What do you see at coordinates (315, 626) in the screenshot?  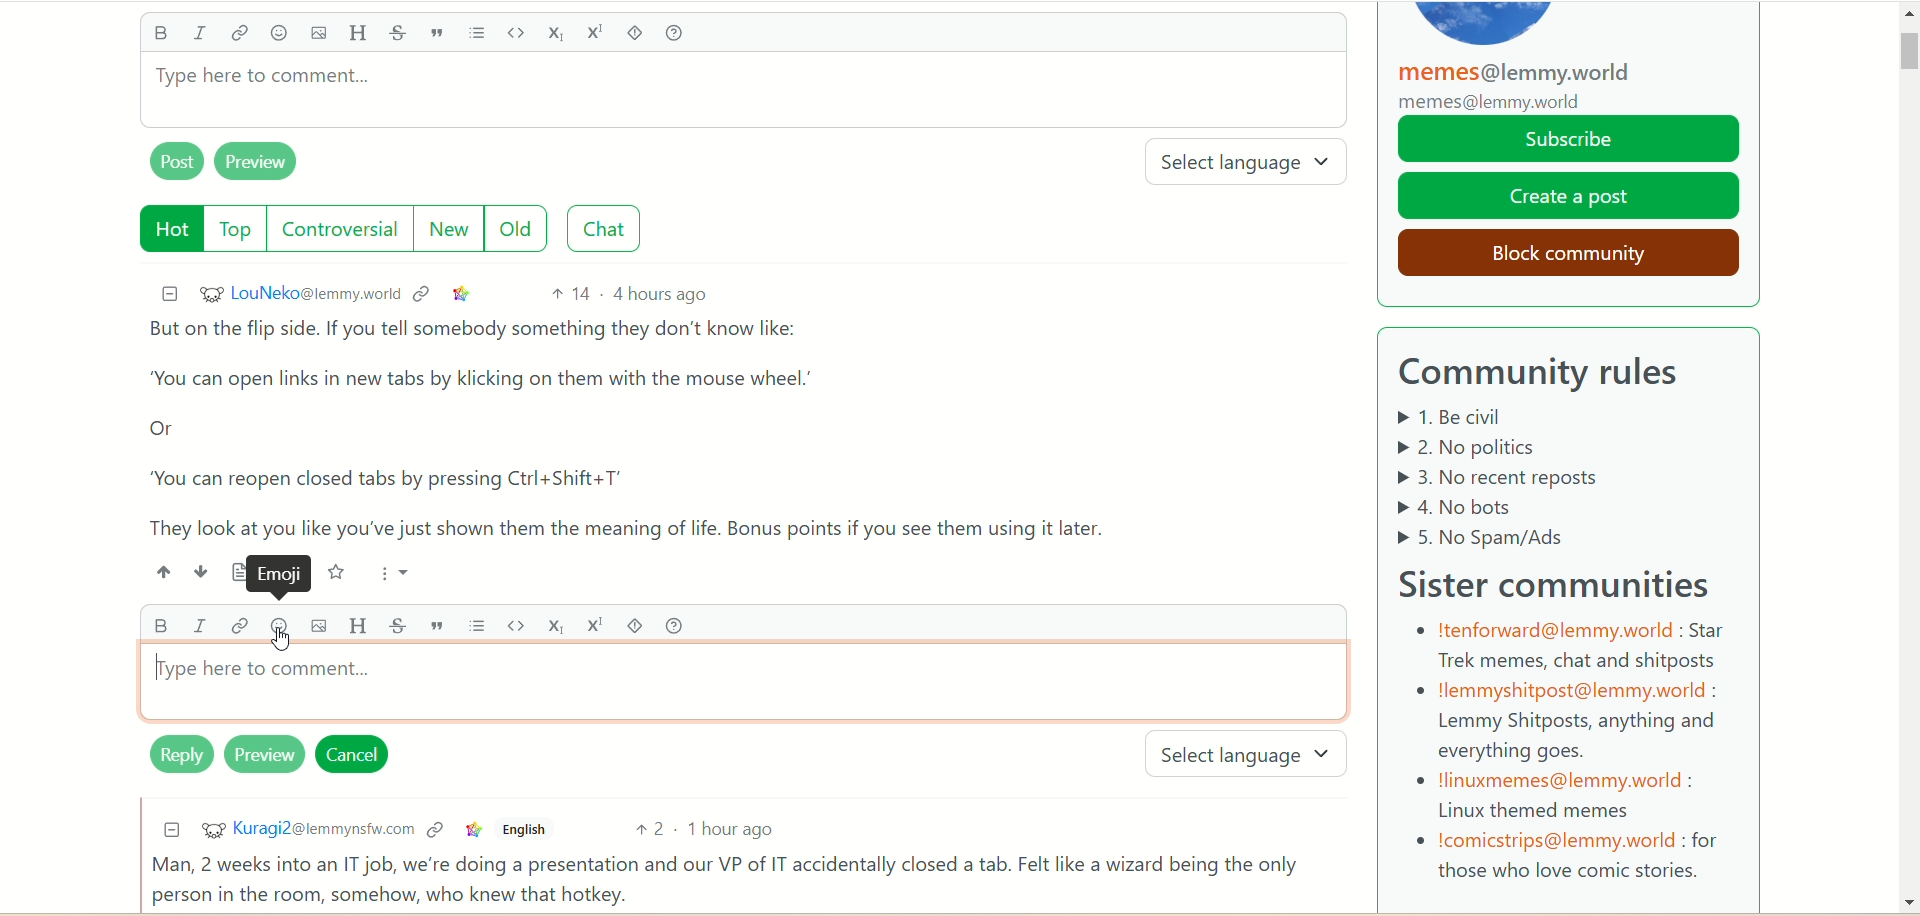 I see `image` at bounding box center [315, 626].